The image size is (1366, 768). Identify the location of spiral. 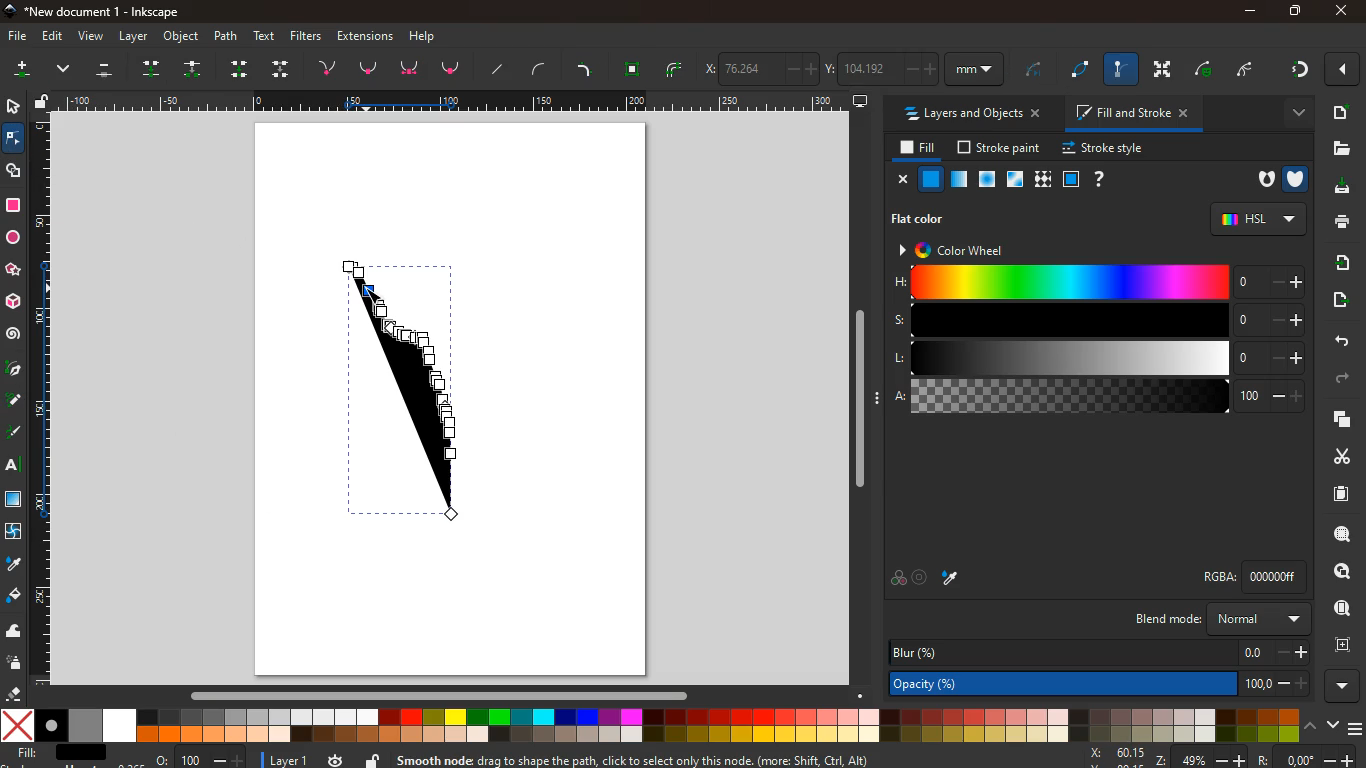
(13, 334).